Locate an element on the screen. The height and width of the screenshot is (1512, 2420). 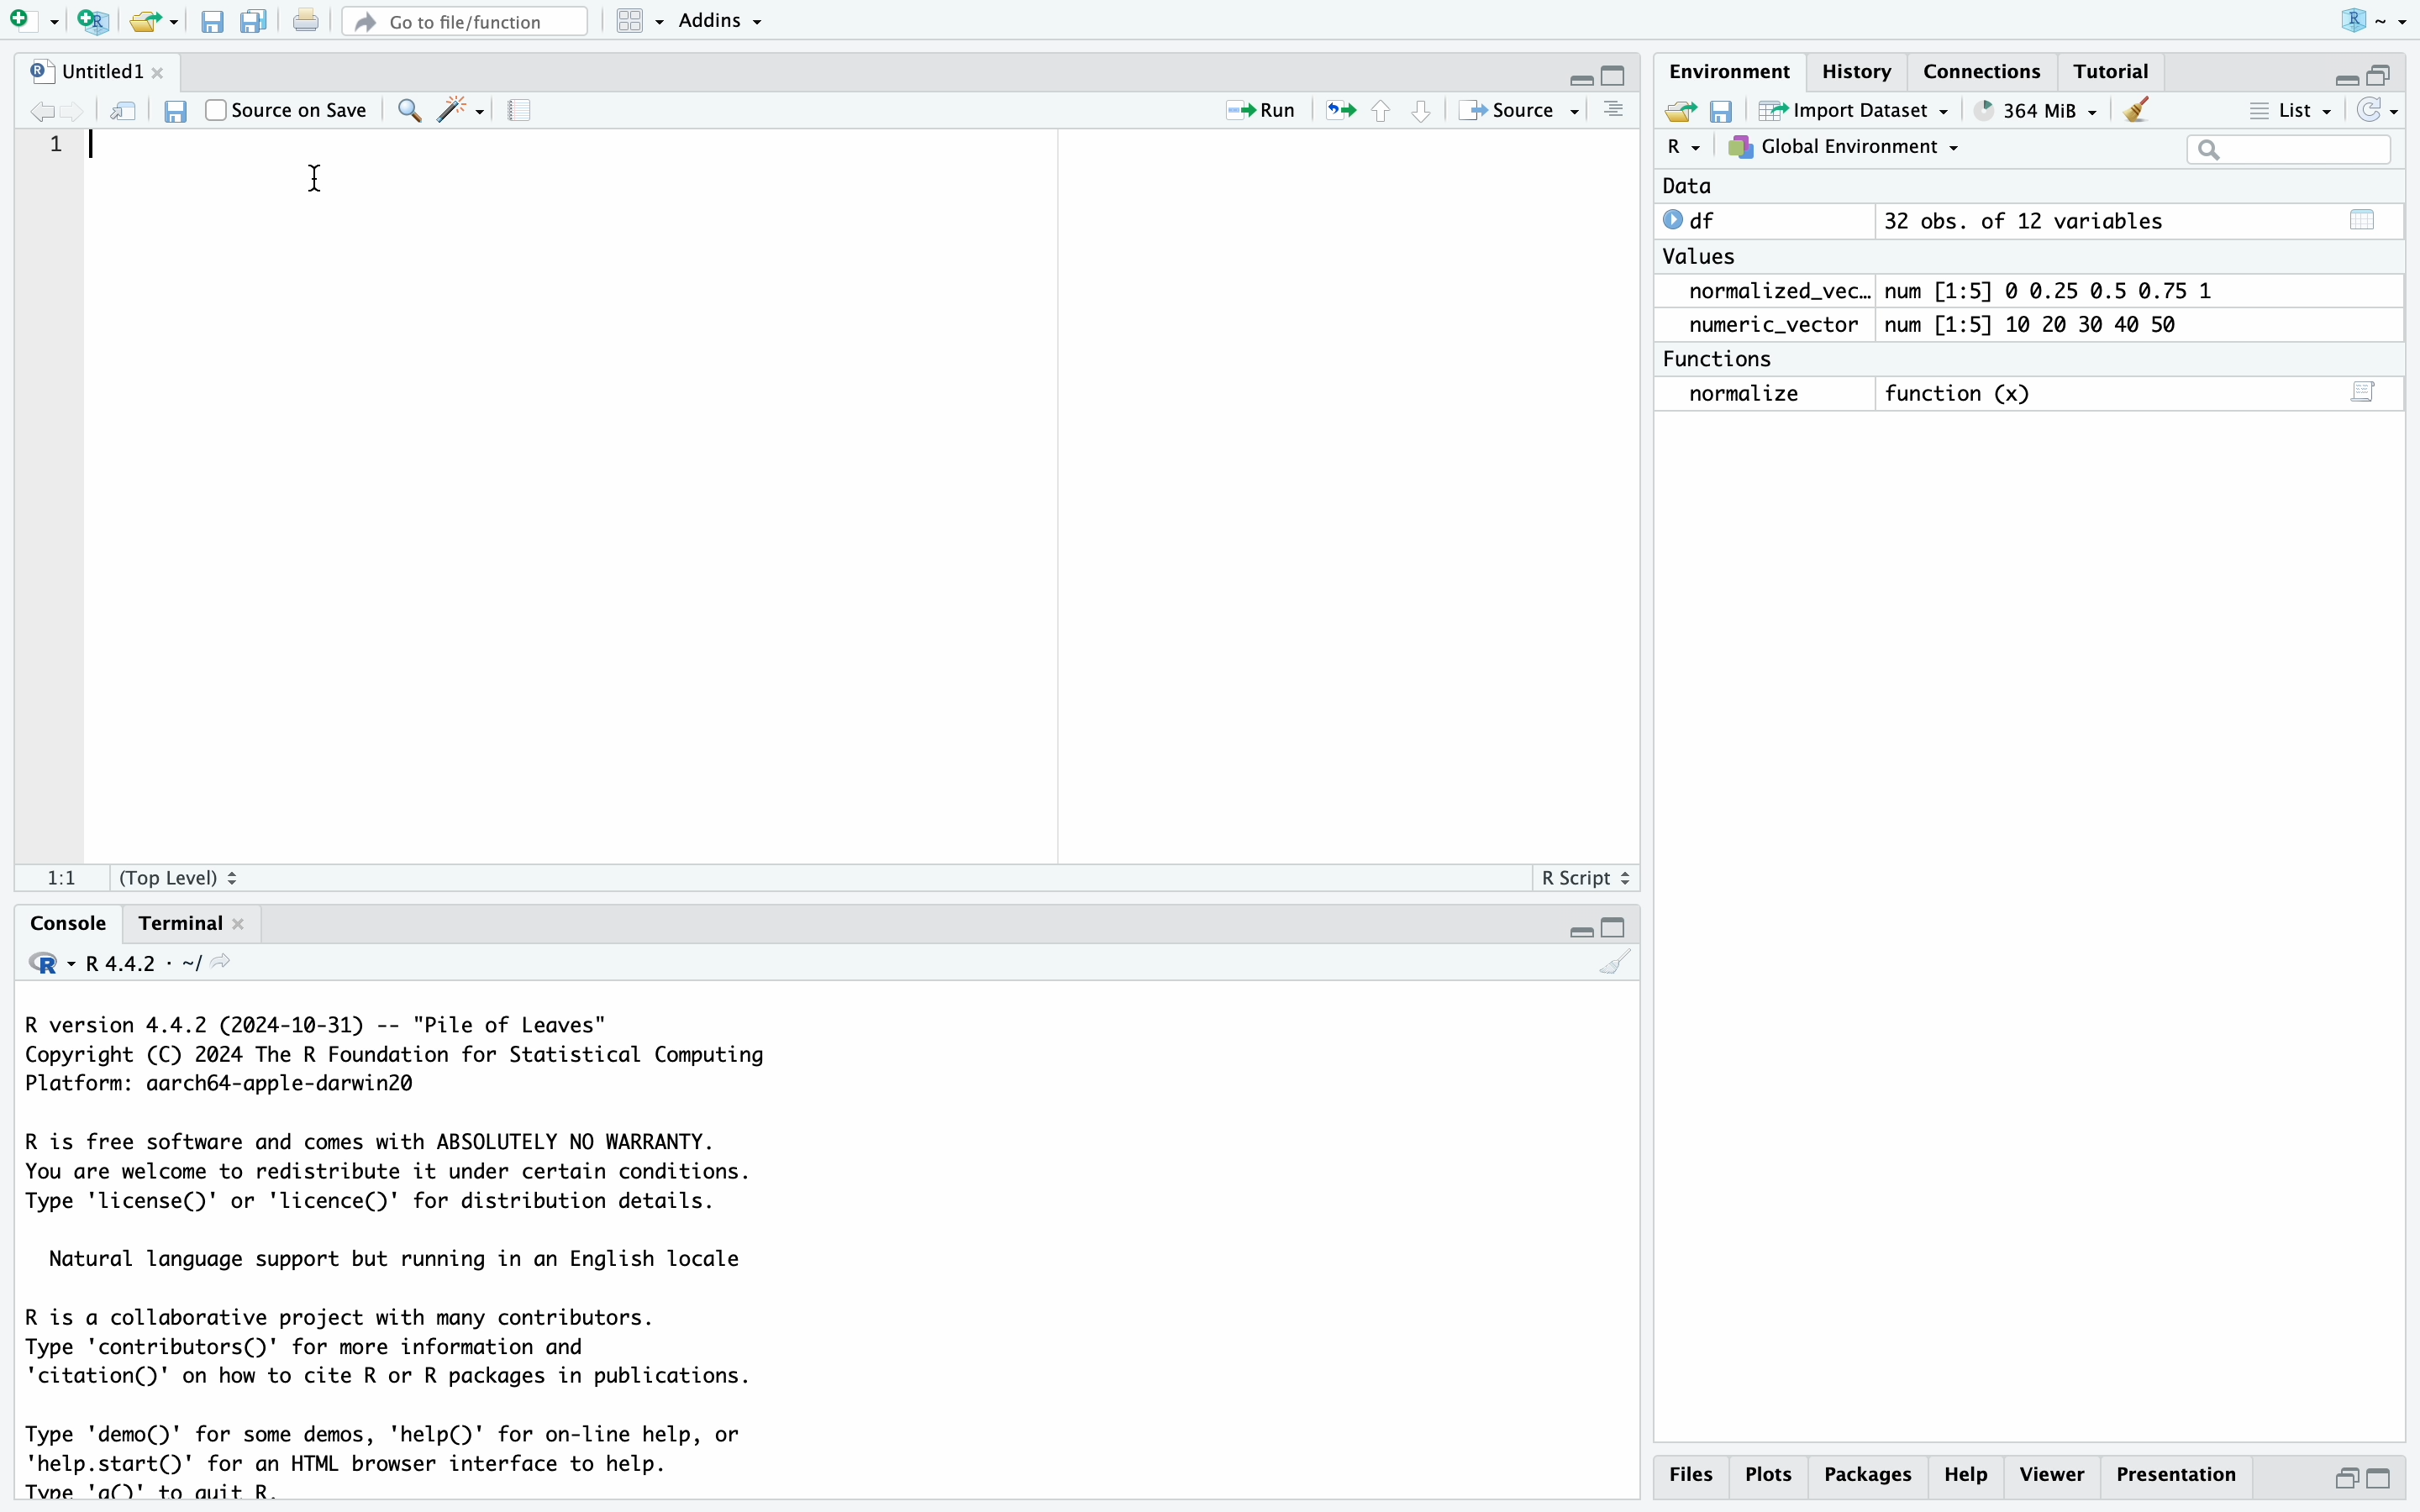
History is located at coordinates (1859, 76).